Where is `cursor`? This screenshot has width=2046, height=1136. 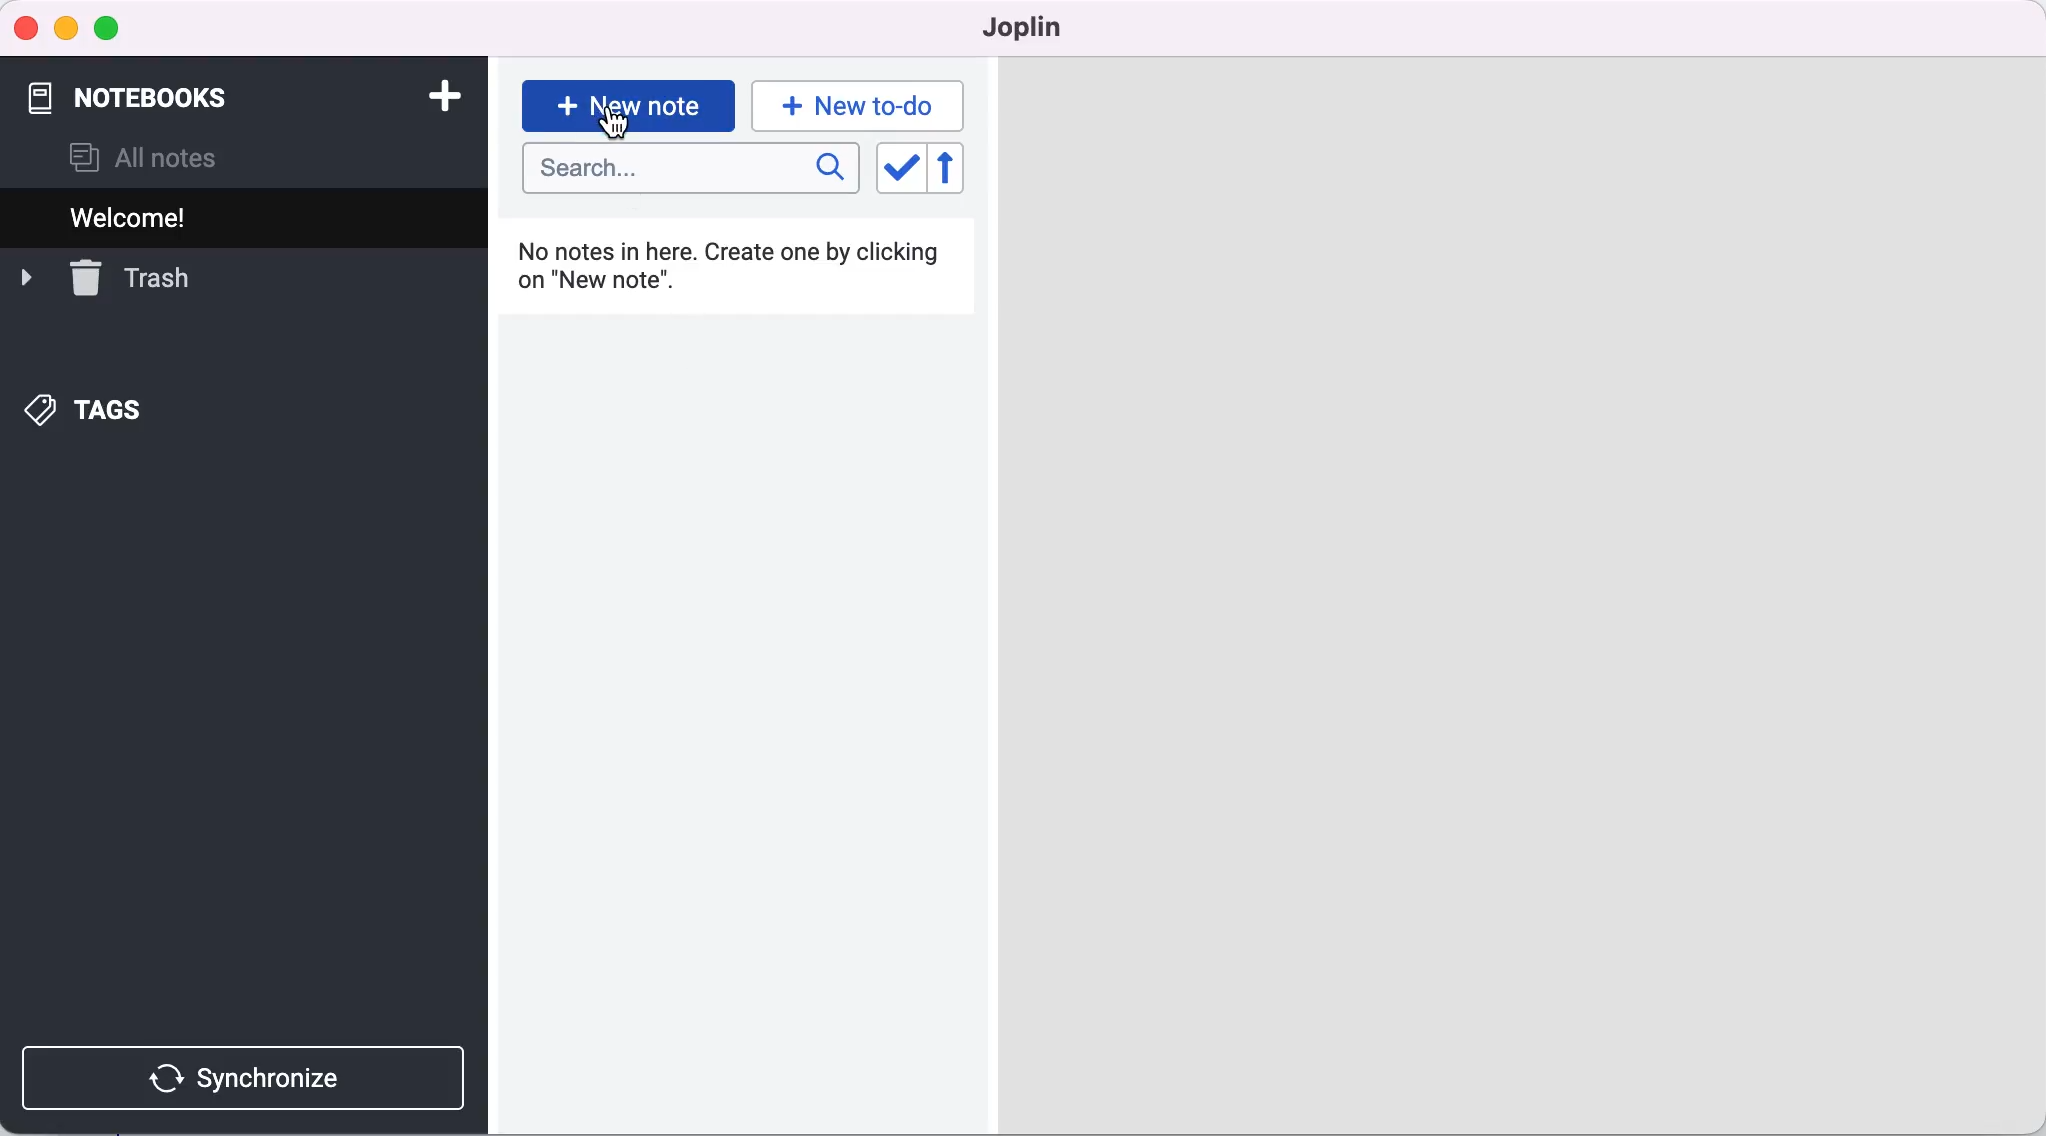
cursor is located at coordinates (612, 123).